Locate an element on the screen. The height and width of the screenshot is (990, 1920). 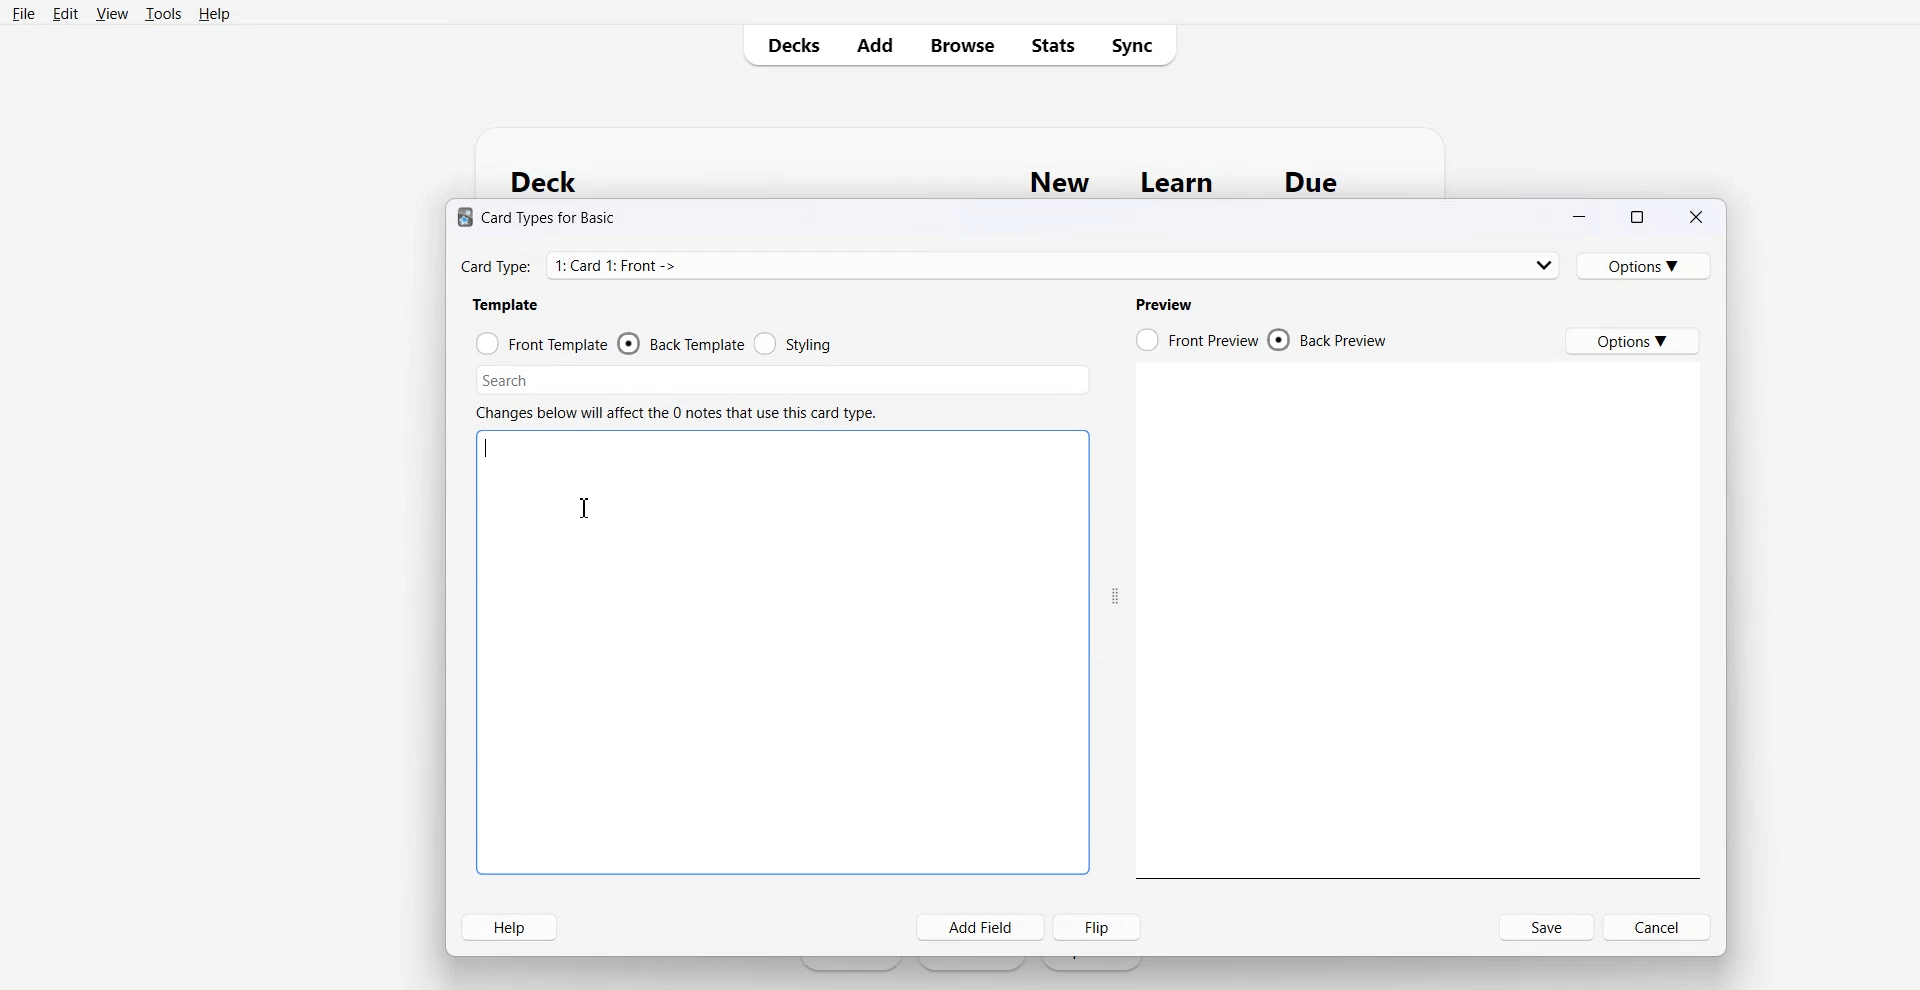
Save is located at coordinates (1547, 927).